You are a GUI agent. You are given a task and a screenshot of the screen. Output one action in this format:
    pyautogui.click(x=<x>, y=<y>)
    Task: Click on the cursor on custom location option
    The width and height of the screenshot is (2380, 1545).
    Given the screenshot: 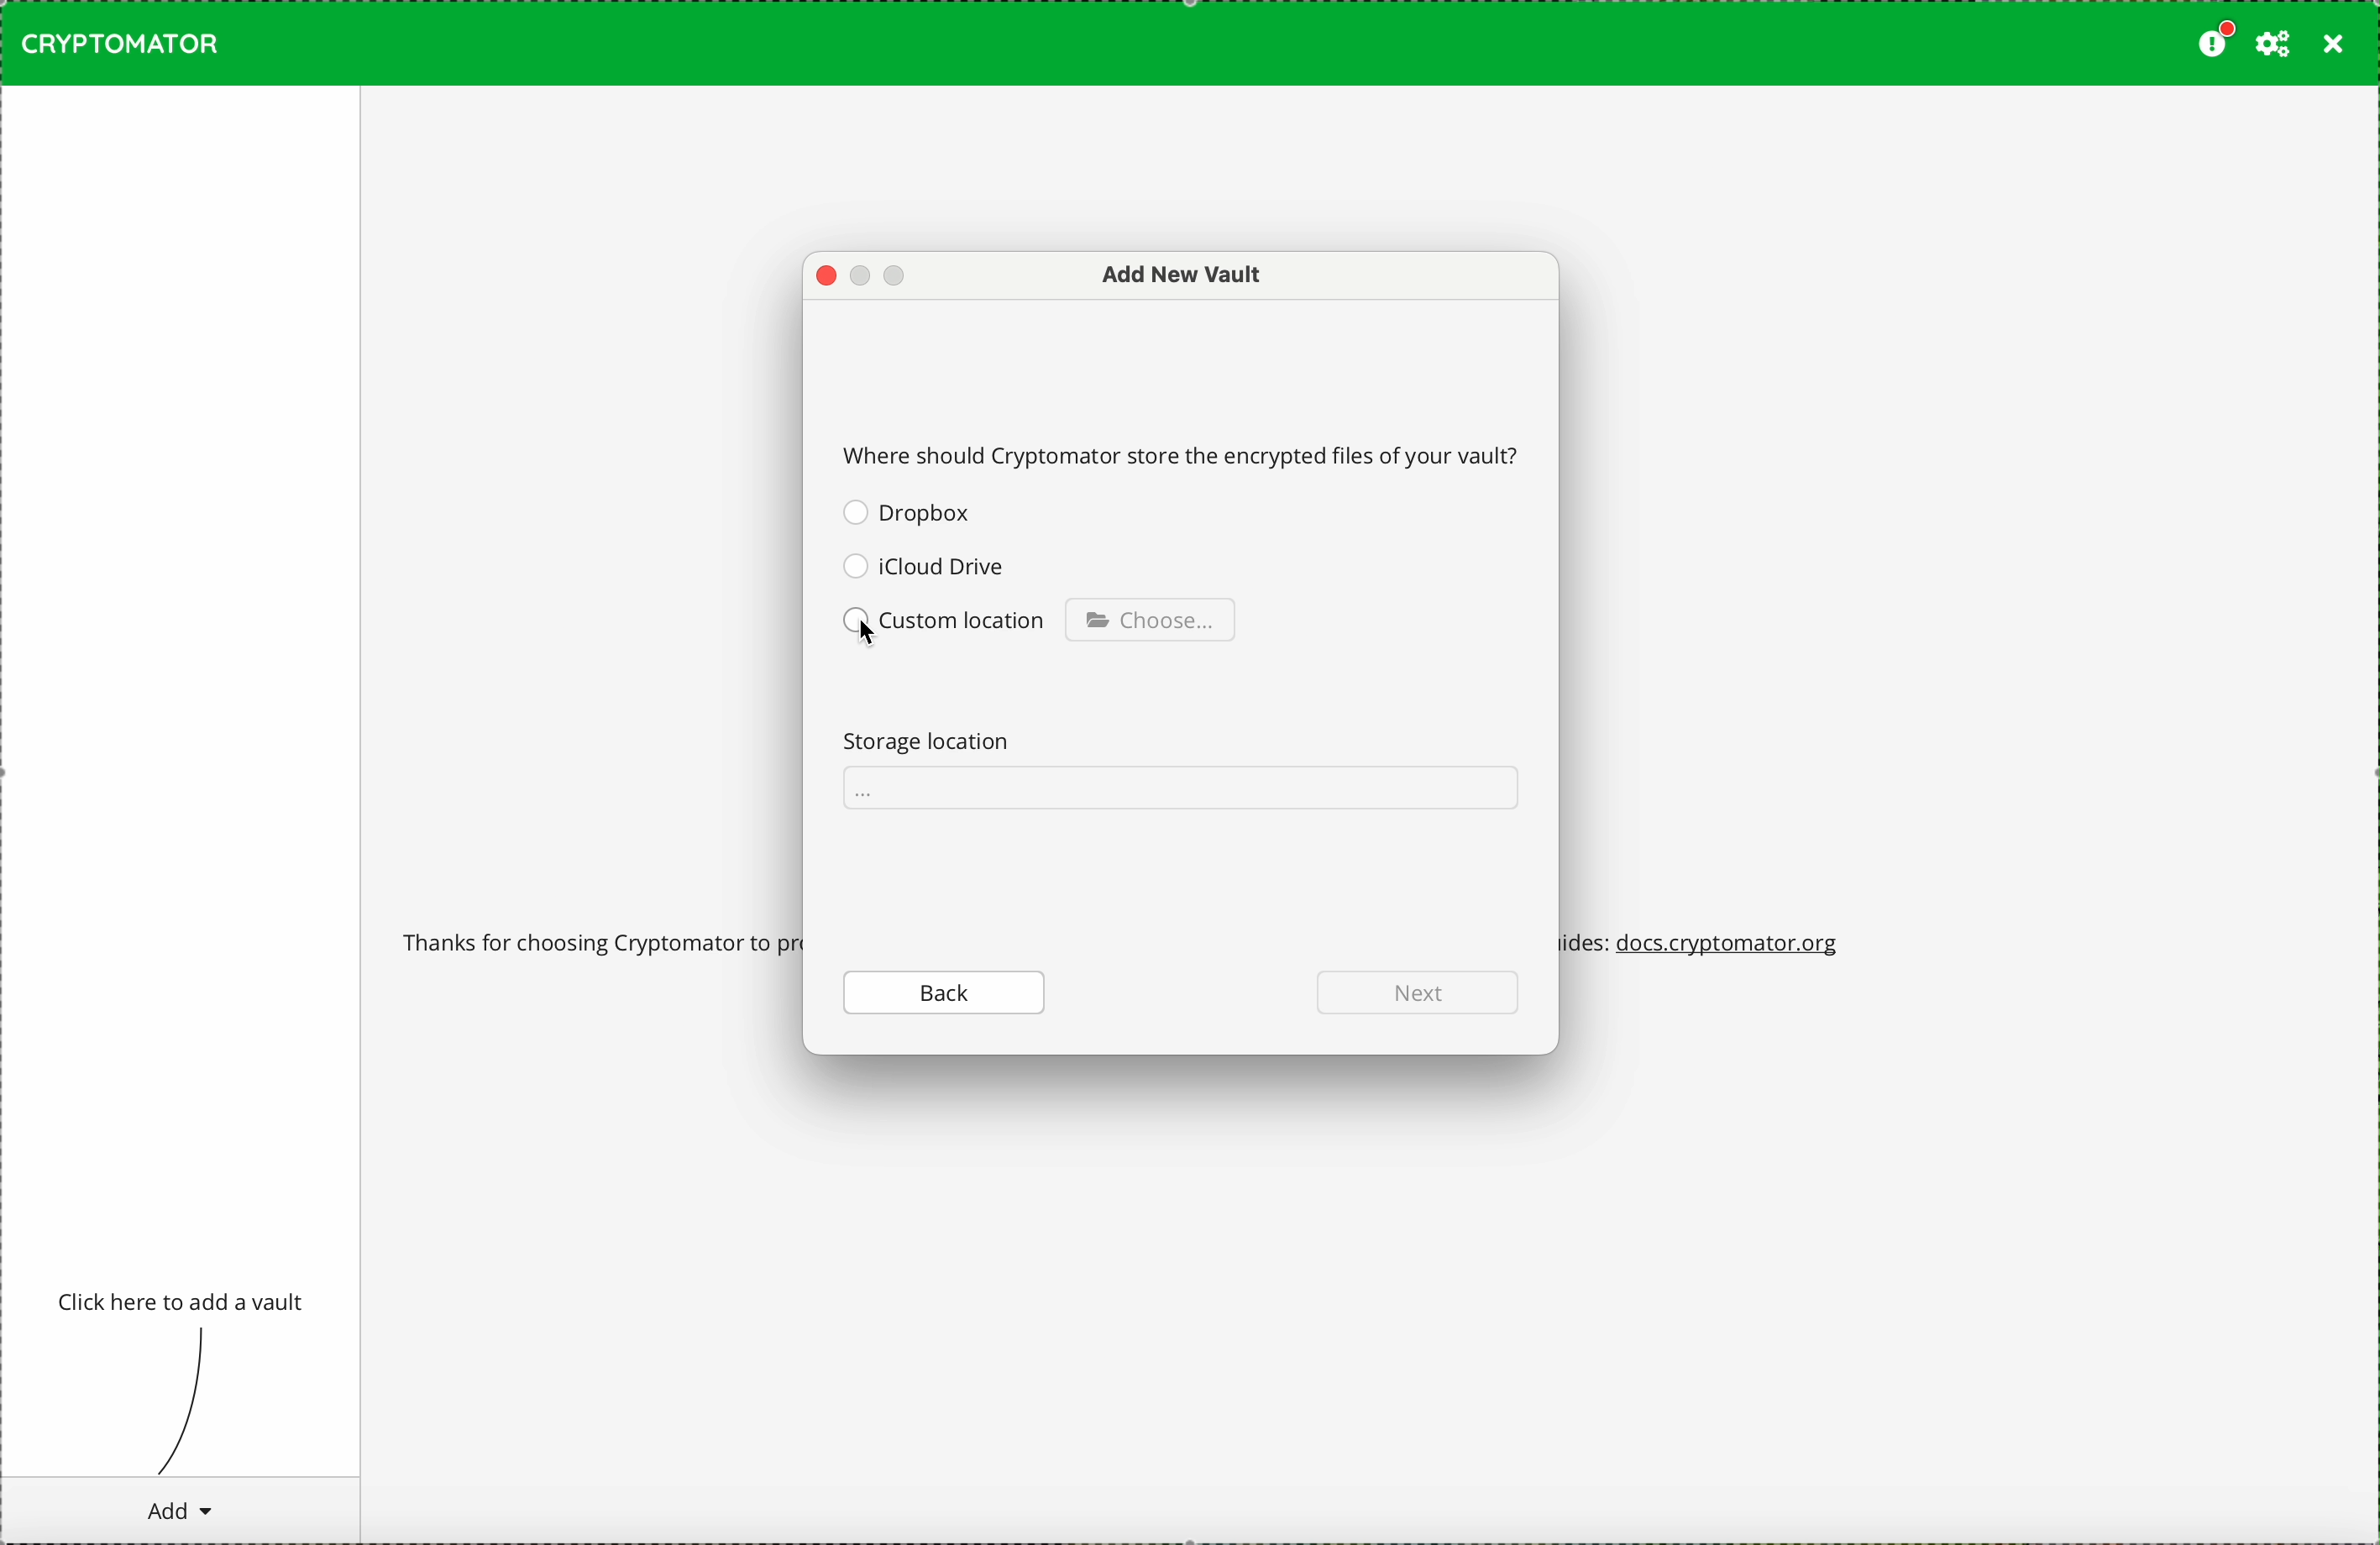 What is the action you would take?
    pyautogui.click(x=947, y=627)
    